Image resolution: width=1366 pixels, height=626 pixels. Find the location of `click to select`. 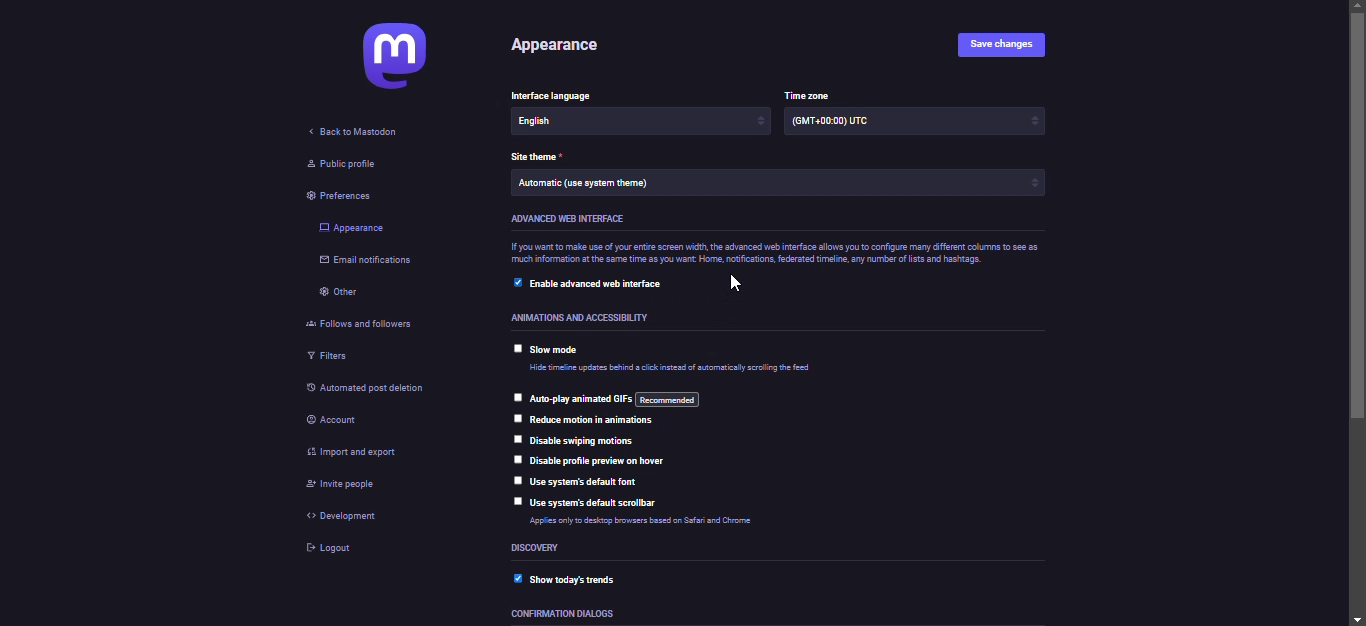

click to select is located at coordinates (514, 398).